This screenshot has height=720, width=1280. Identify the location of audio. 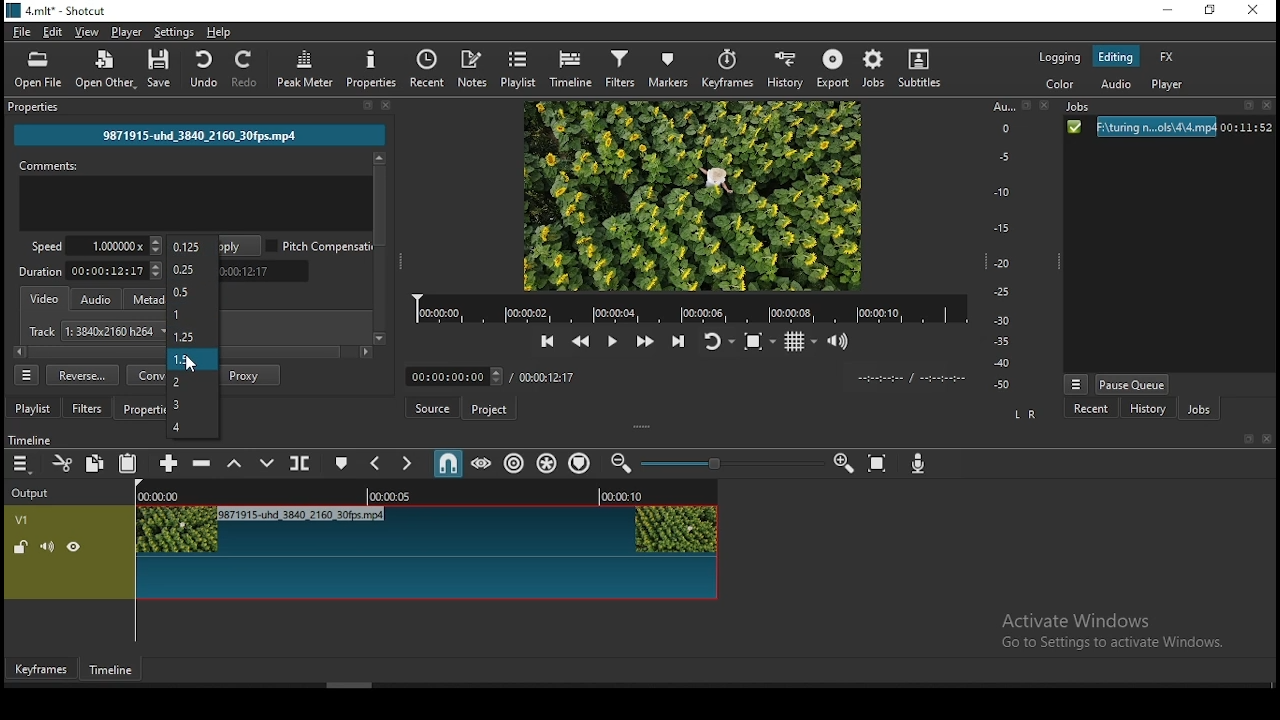
(97, 297).